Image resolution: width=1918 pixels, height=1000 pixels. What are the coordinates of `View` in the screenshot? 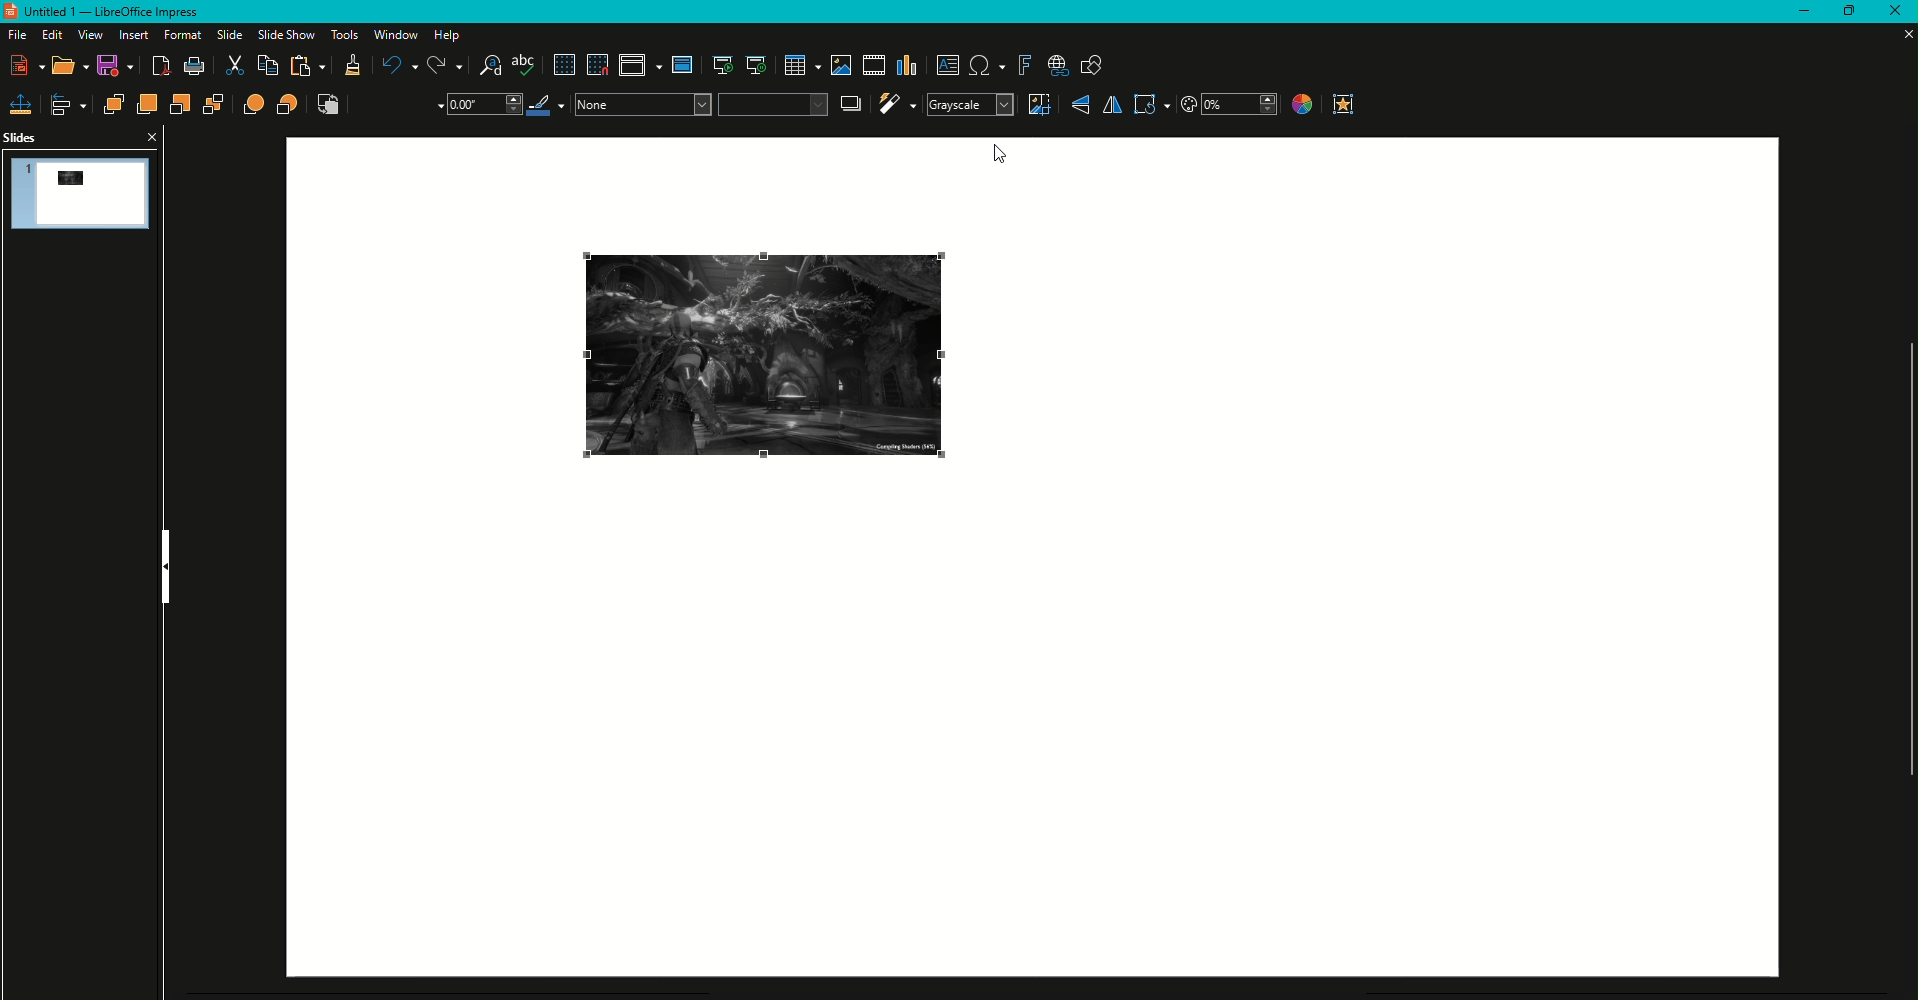 It's located at (87, 35).